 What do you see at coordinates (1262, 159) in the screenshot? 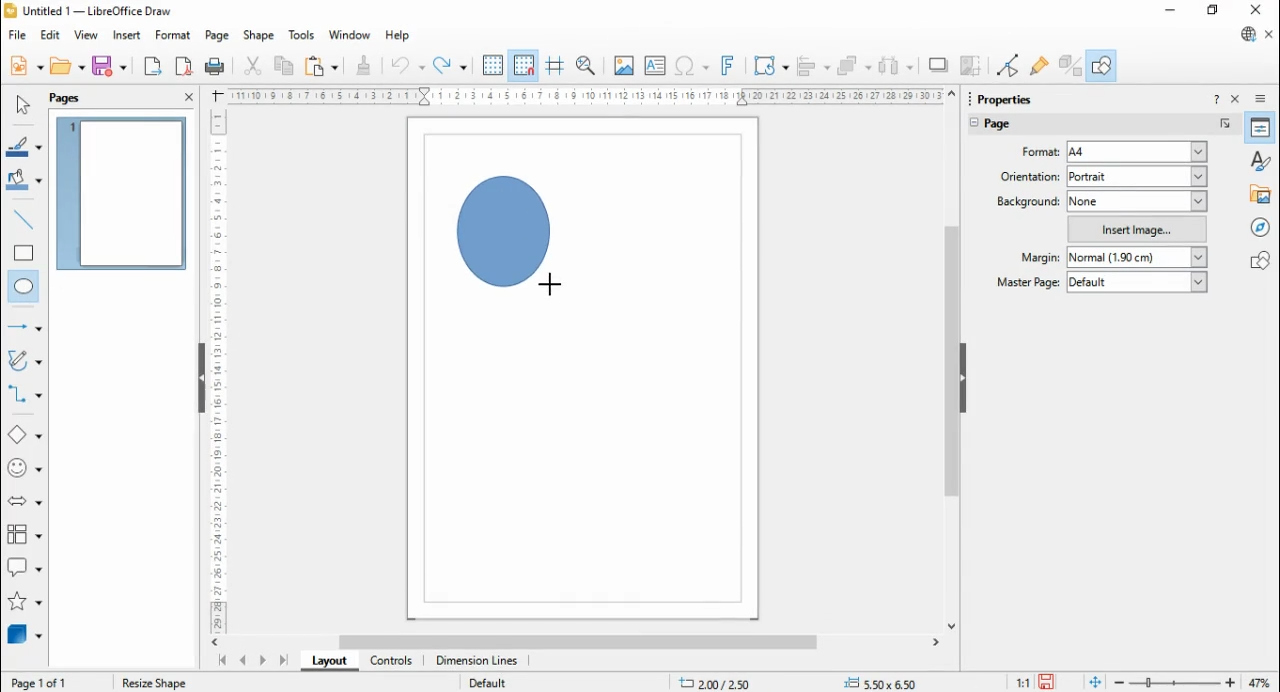
I see `styles` at bounding box center [1262, 159].